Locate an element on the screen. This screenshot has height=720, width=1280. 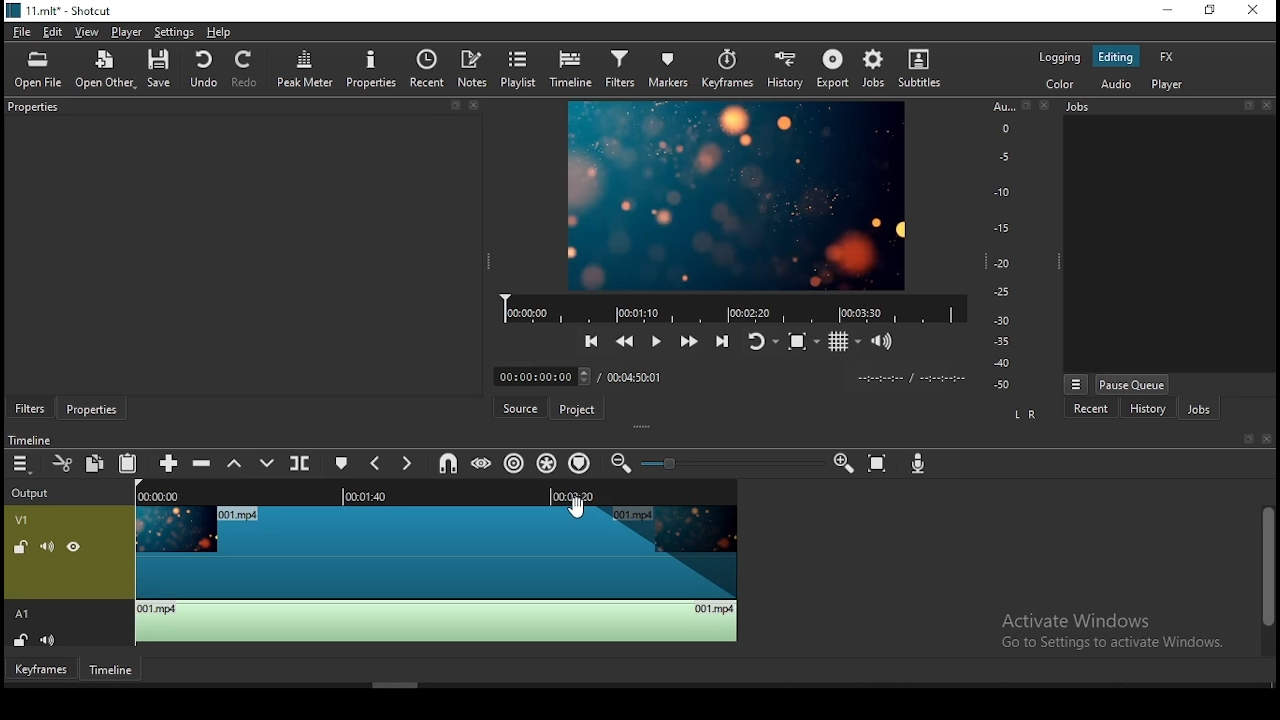
cut is located at coordinates (58, 462).